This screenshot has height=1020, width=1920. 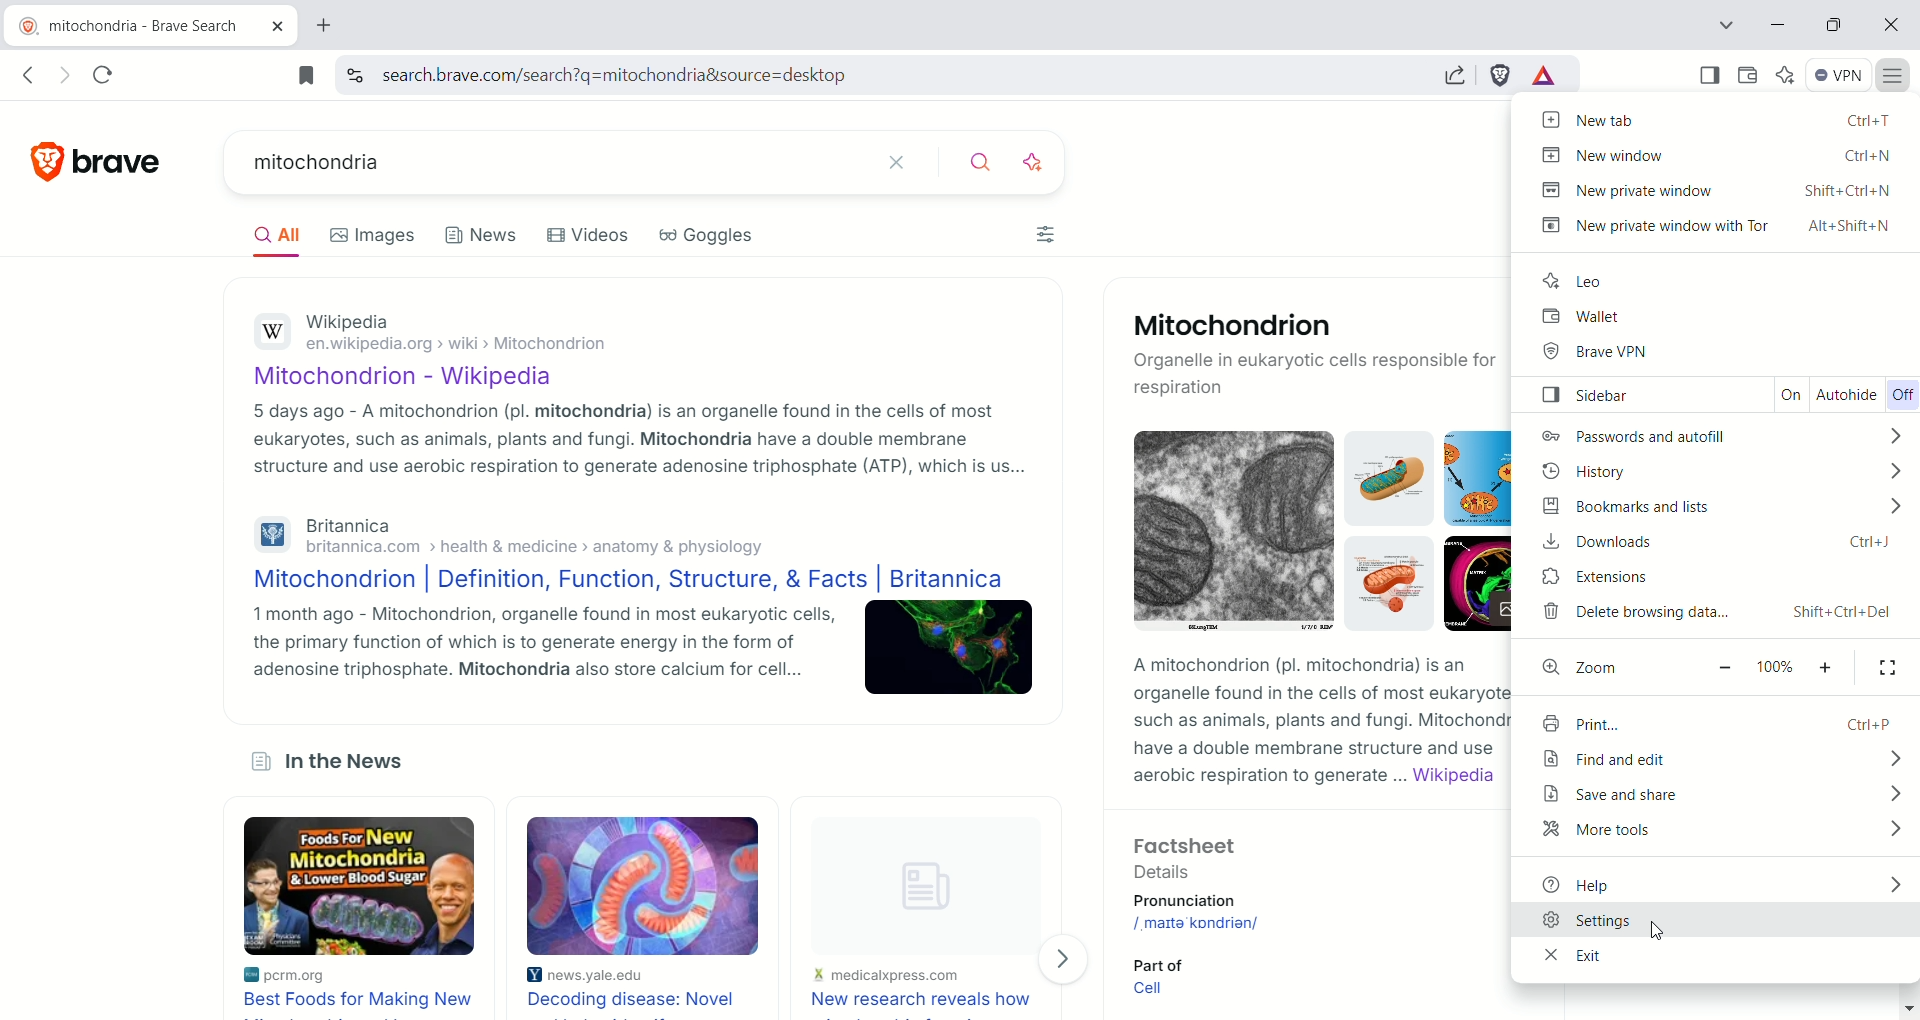 What do you see at coordinates (646, 917) in the screenshot?
I see `decoding disease: novel` at bounding box center [646, 917].